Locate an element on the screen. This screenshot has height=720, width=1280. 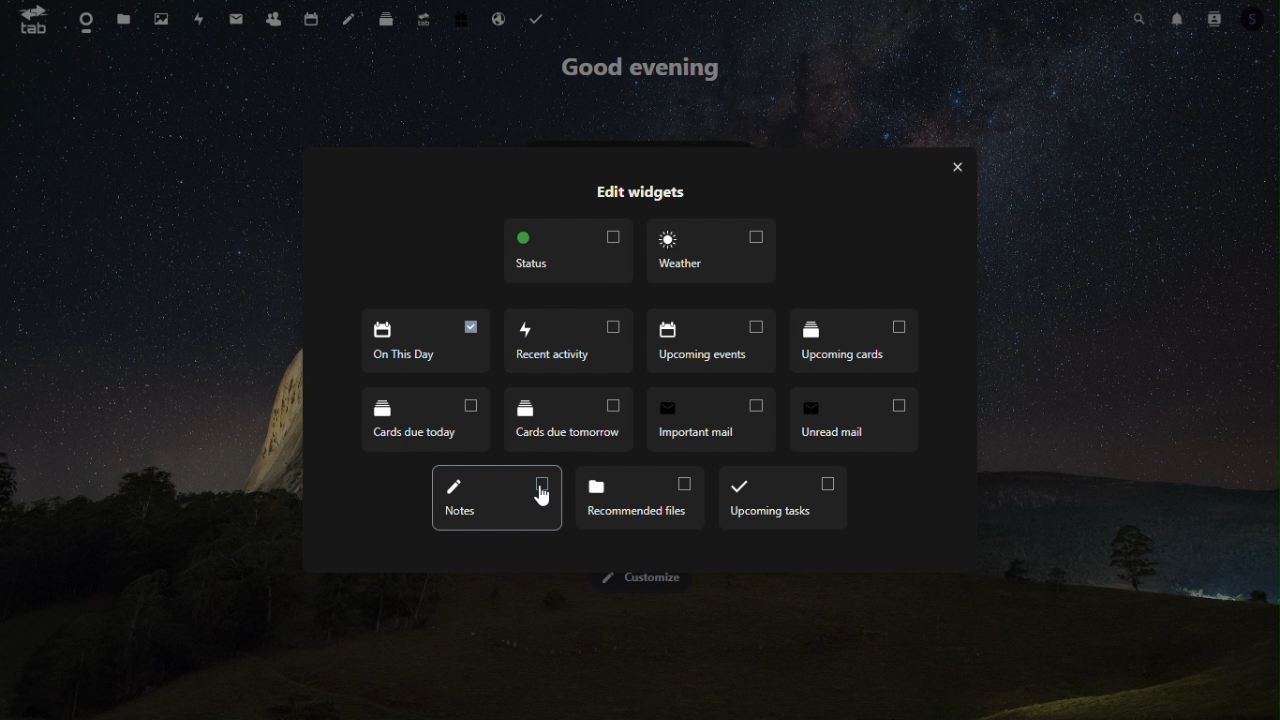
mail is located at coordinates (237, 17).